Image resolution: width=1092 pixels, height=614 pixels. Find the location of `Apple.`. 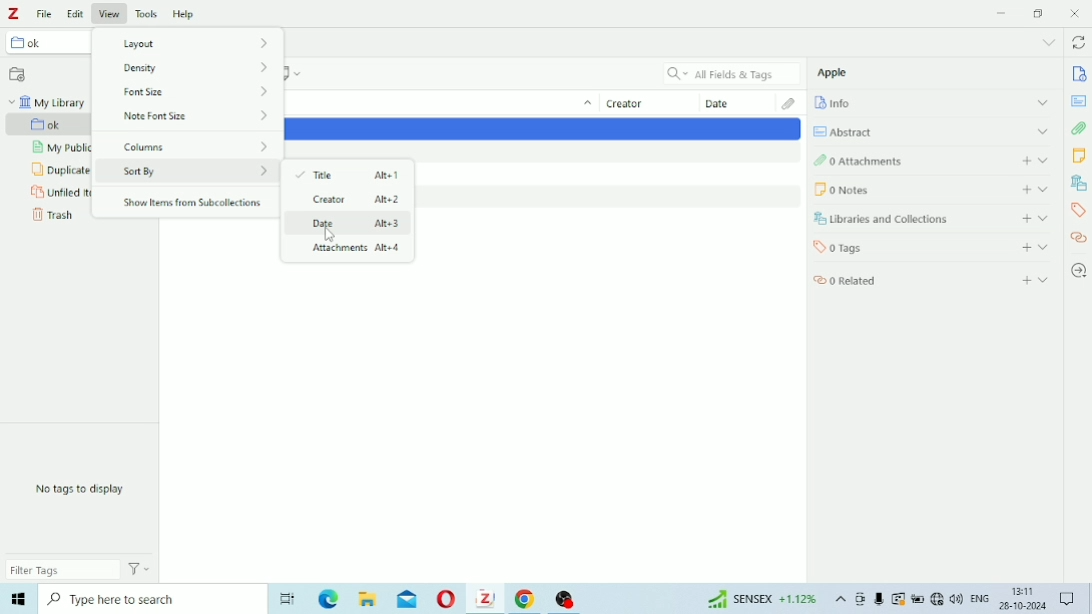

Apple. is located at coordinates (839, 75).